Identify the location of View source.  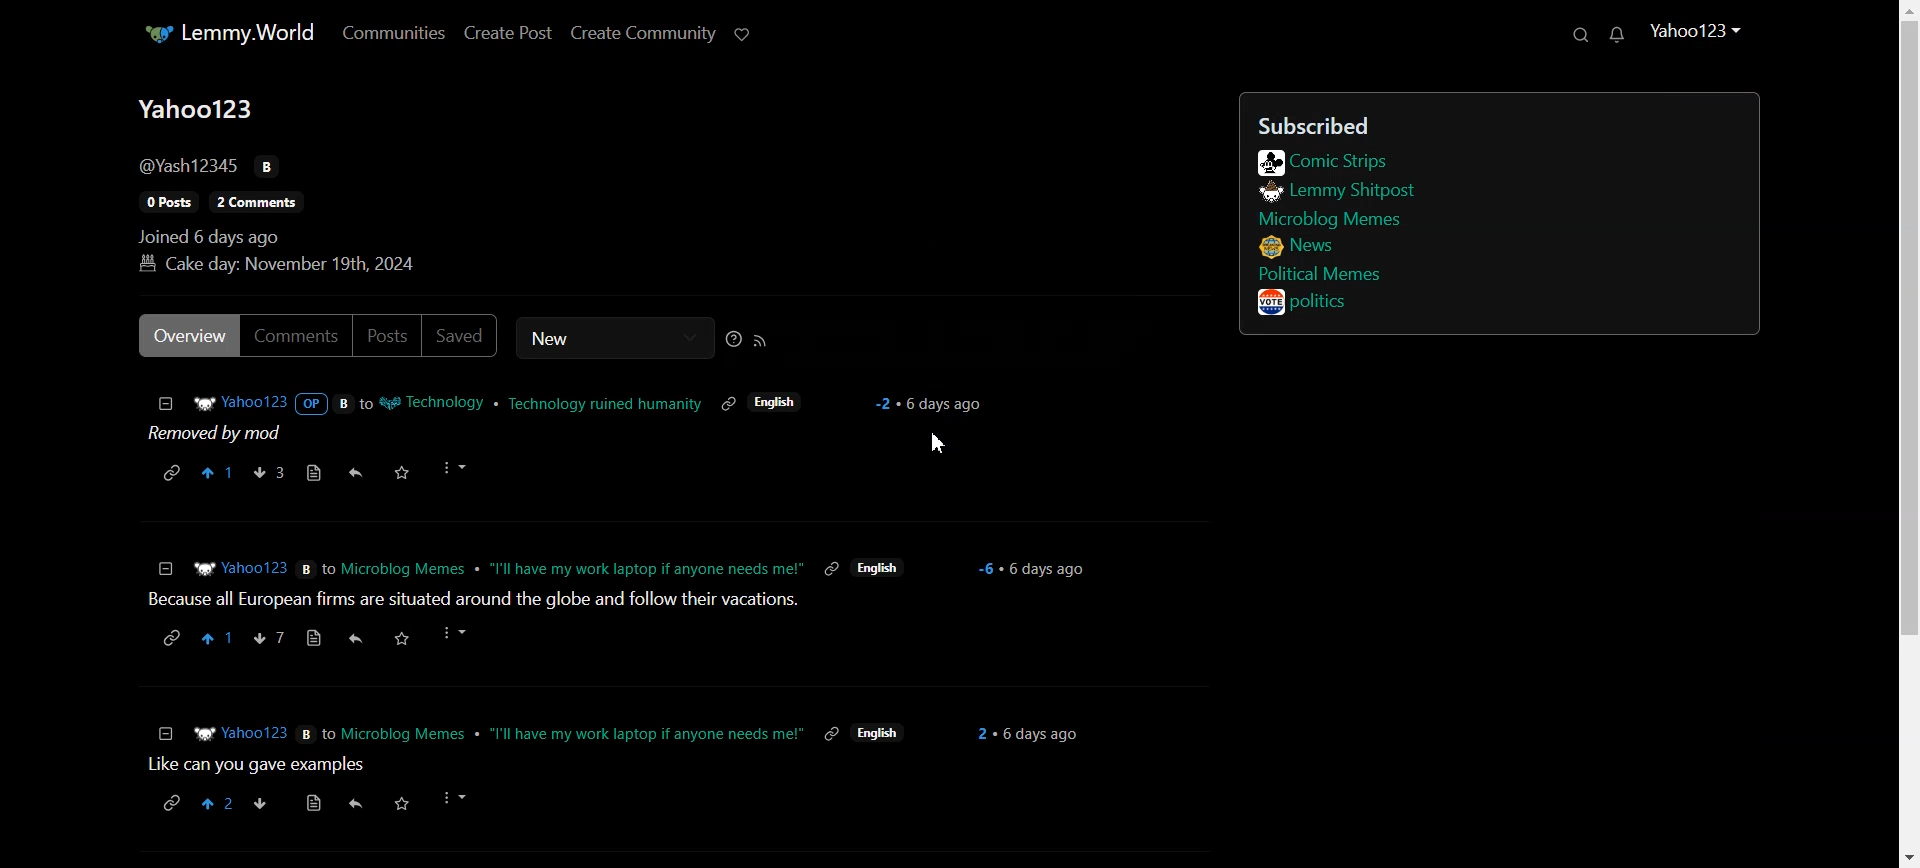
(312, 472).